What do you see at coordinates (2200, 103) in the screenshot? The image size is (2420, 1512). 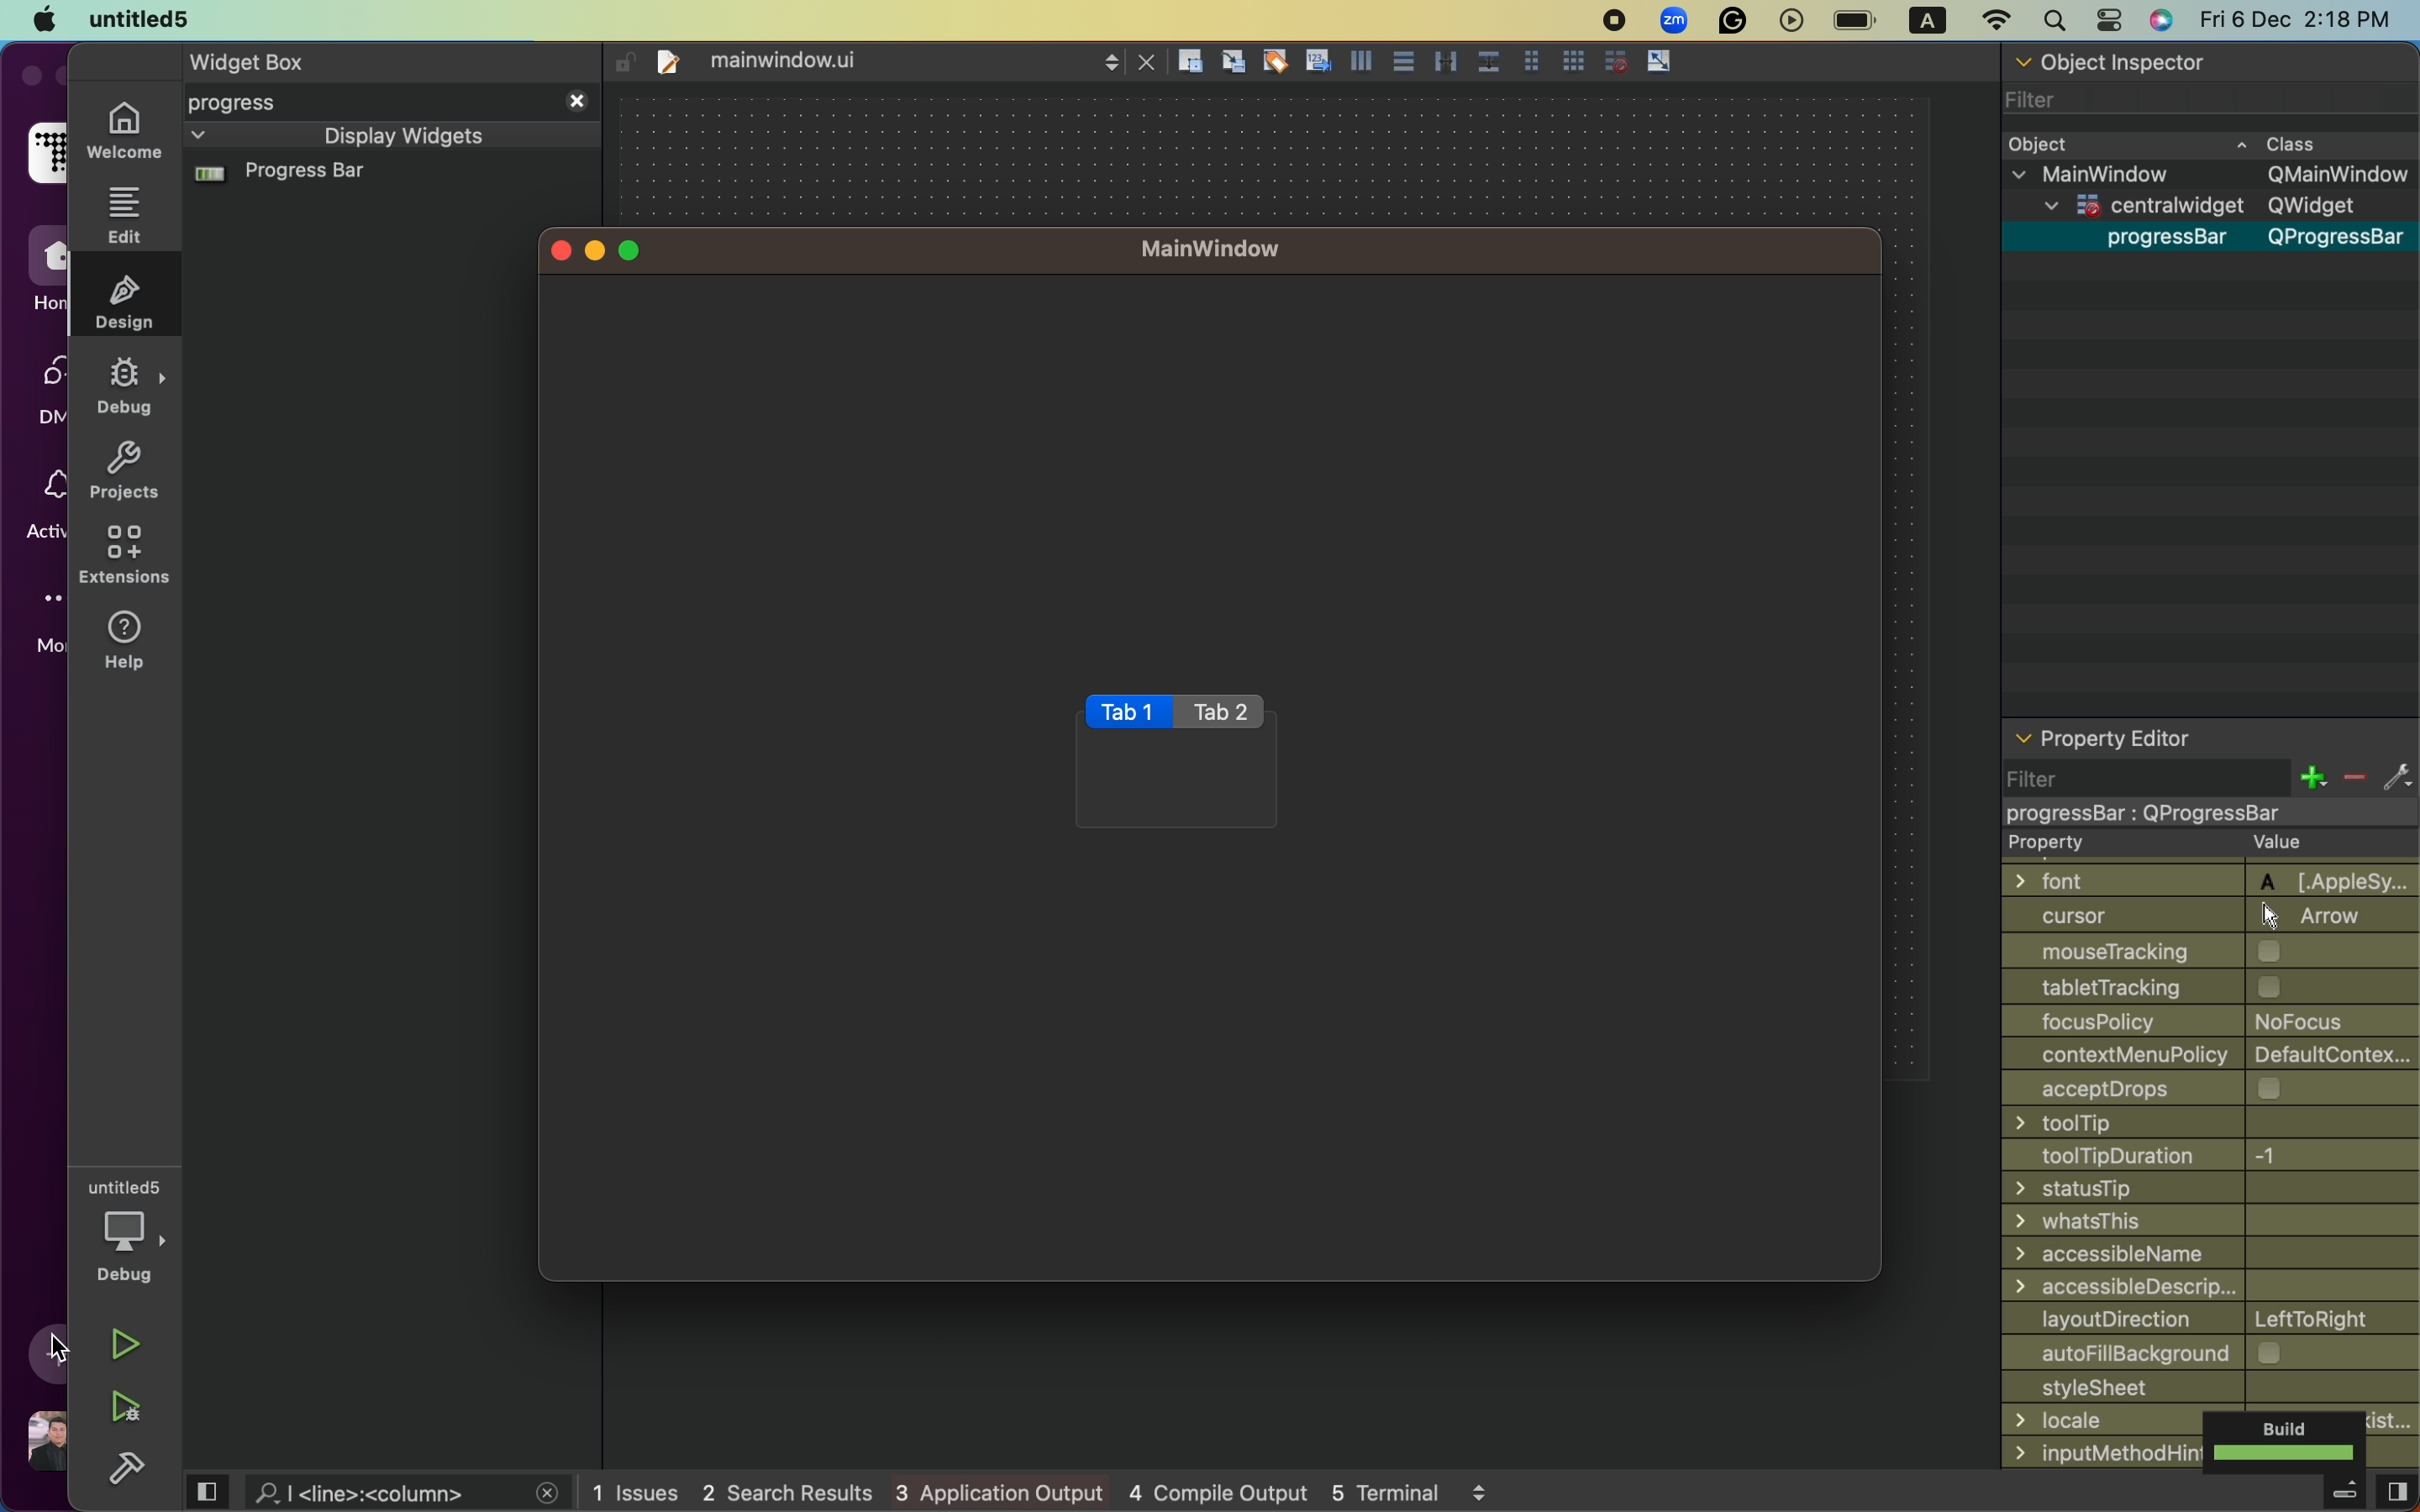 I see `filter` at bounding box center [2200, 103].